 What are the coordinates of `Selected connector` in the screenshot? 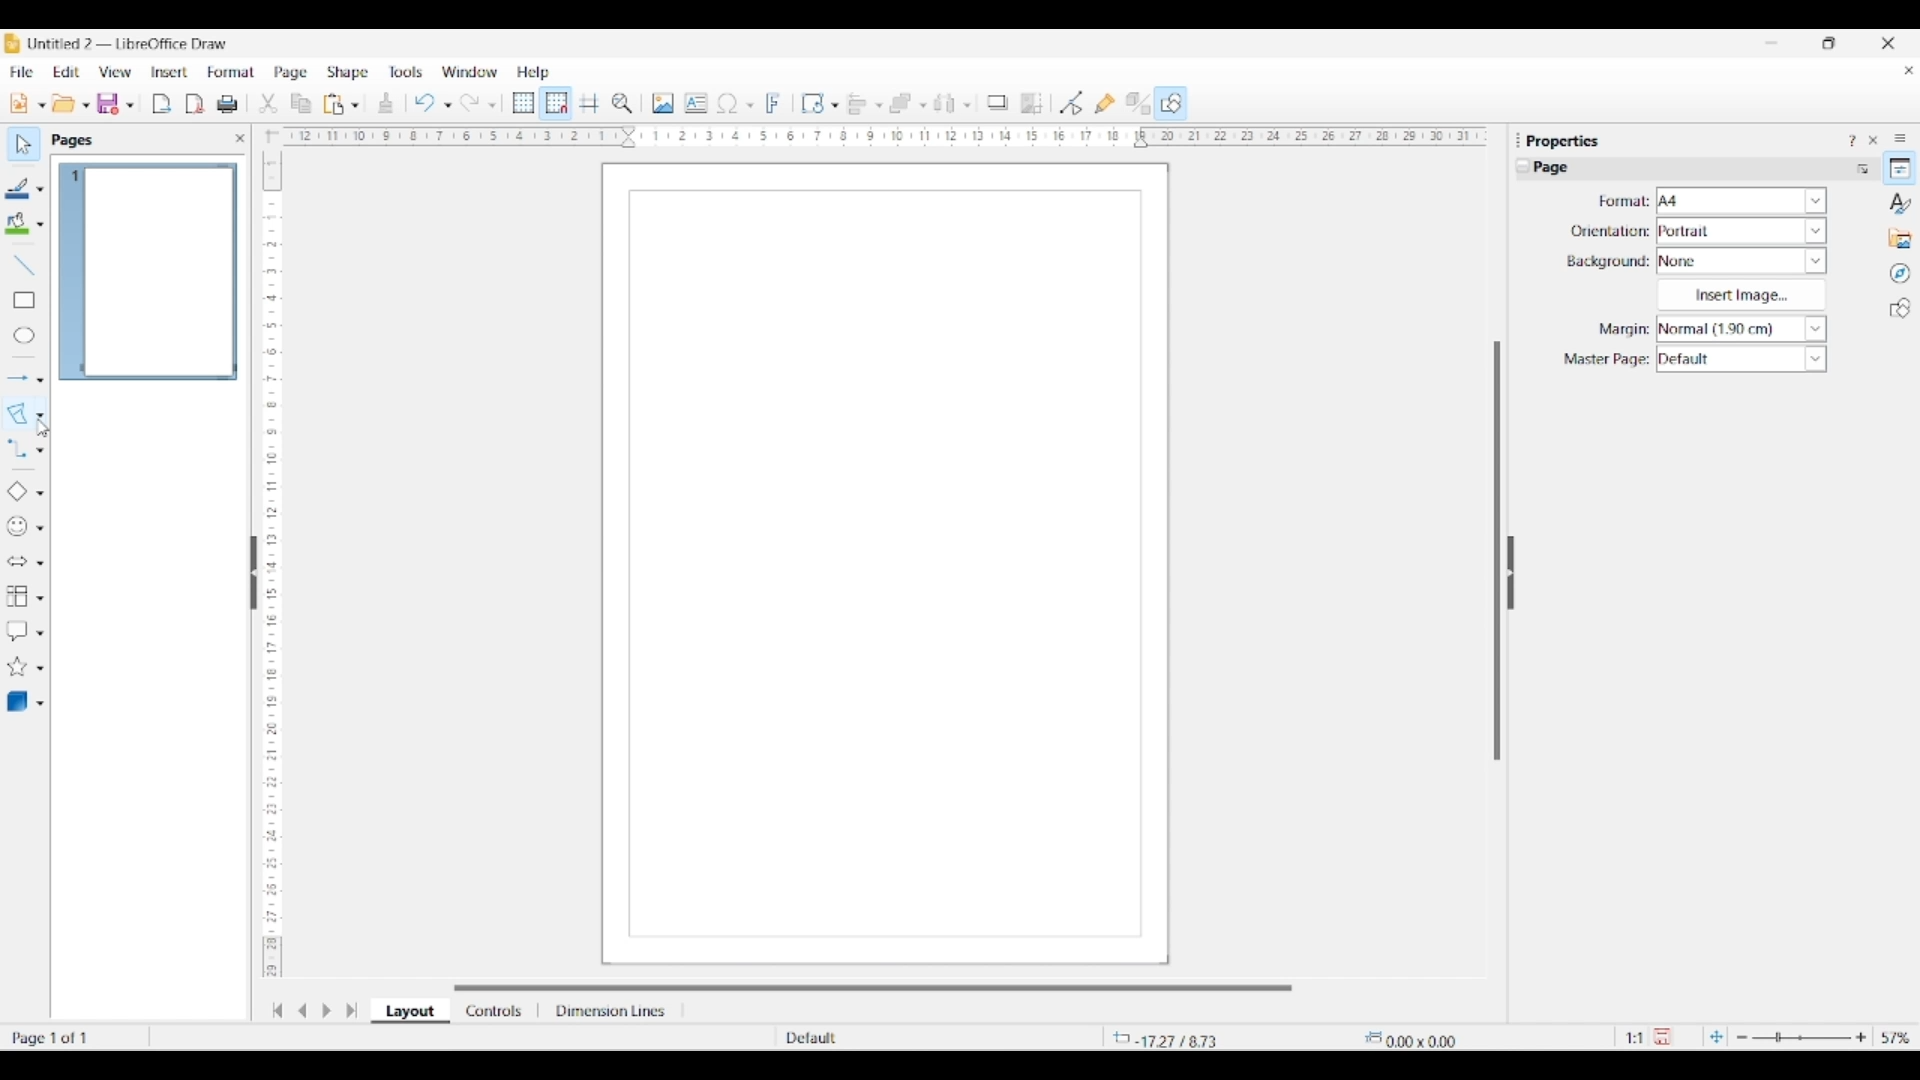 It's located at (16, 447).